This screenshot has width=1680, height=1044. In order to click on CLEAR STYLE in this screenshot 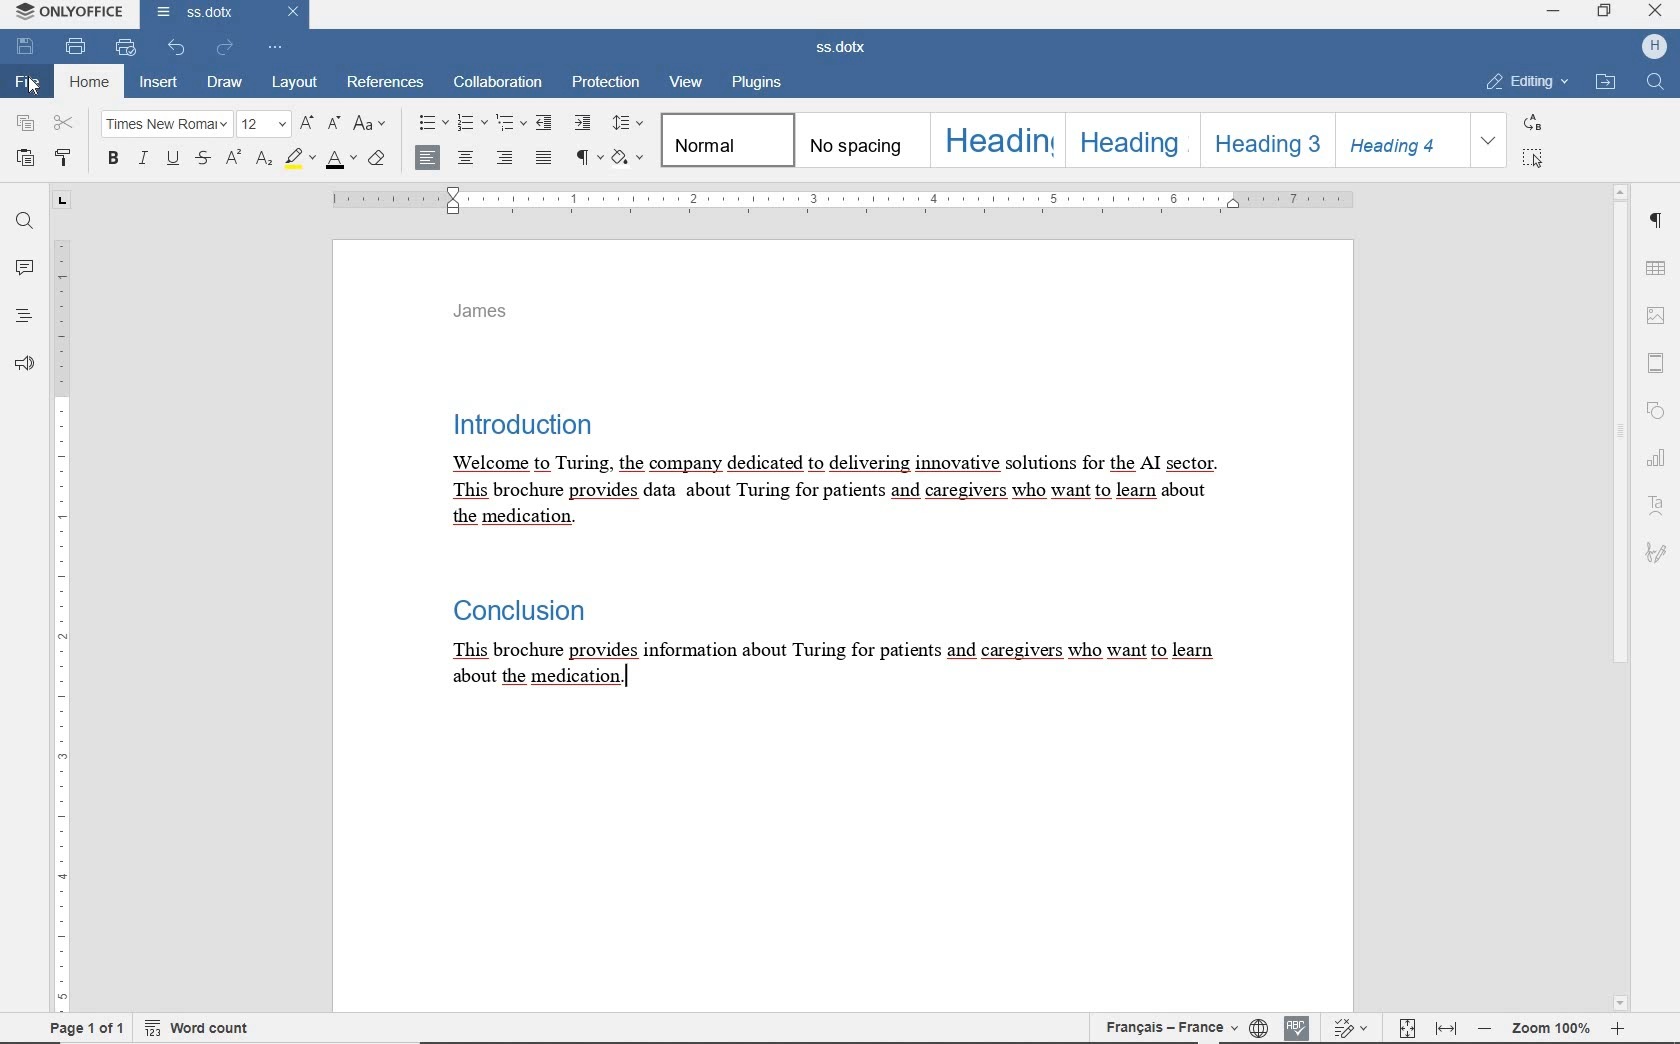, I will do `click(378, 160)`.